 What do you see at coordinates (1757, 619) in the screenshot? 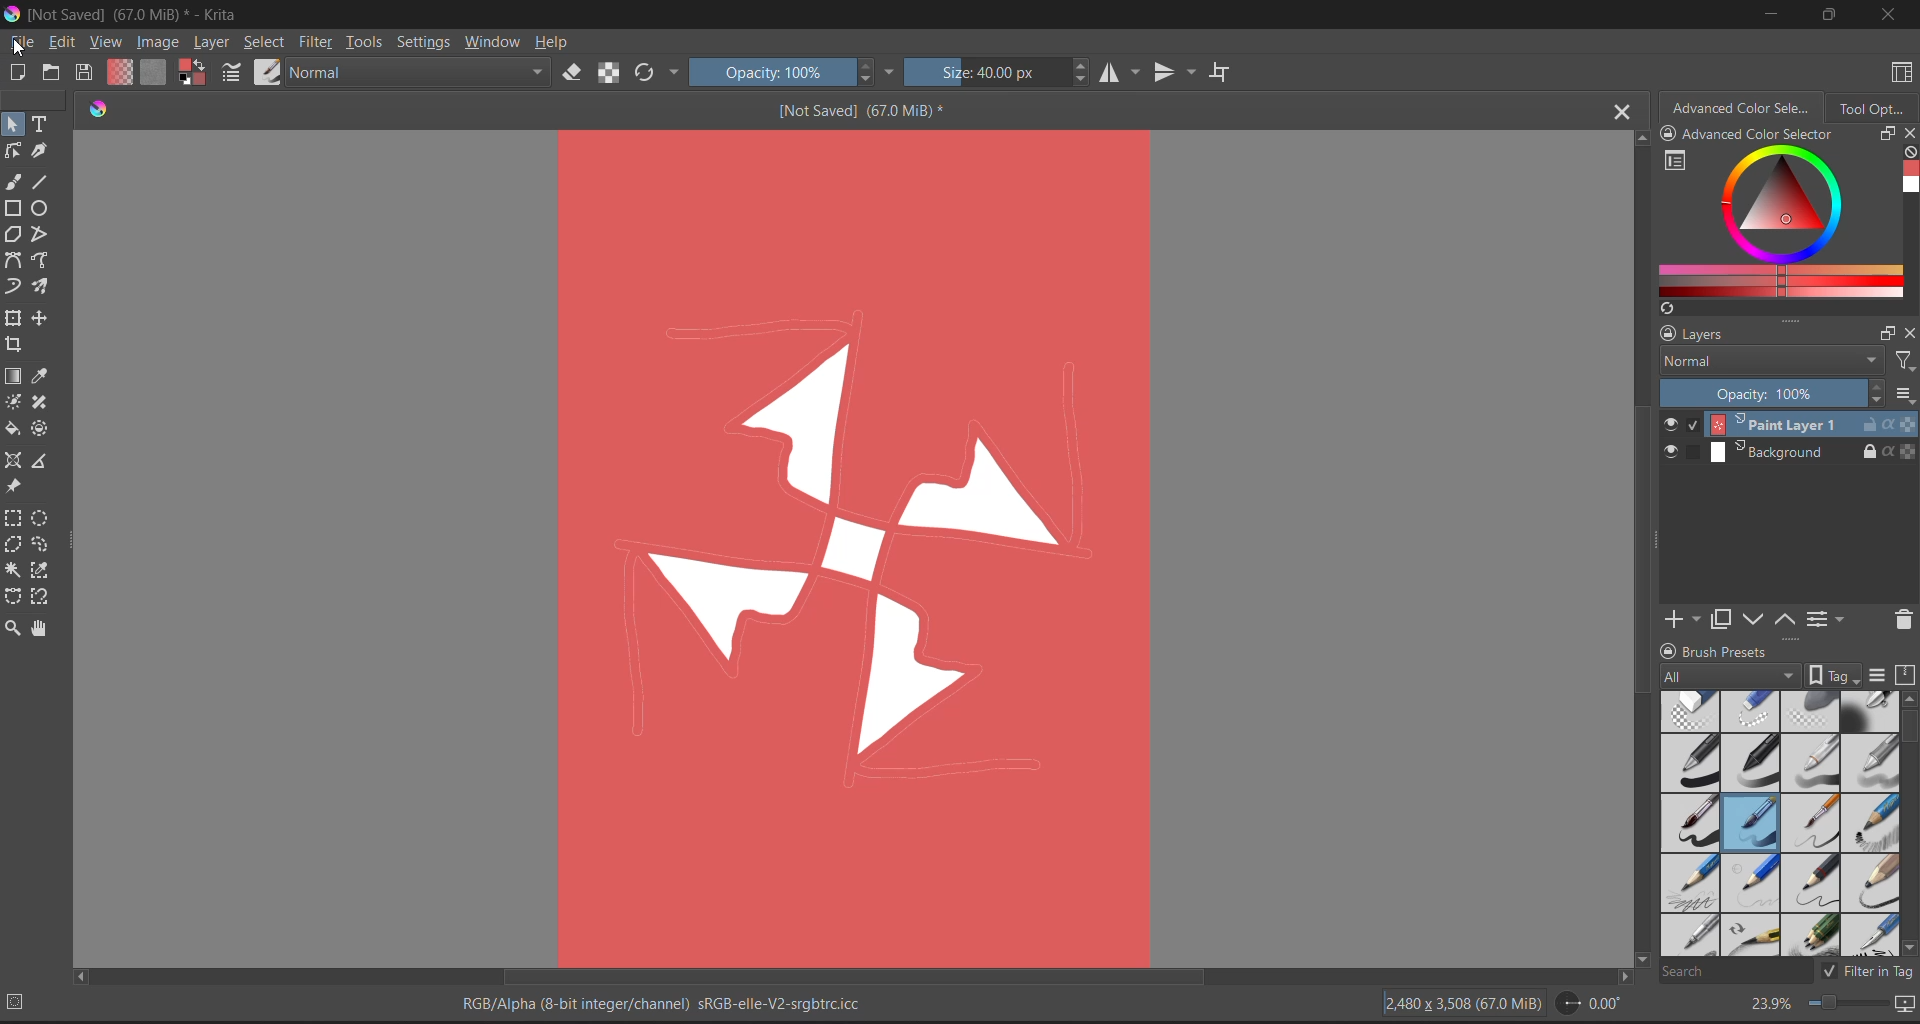
I see `mask down` at bounding box center [1757, 619].